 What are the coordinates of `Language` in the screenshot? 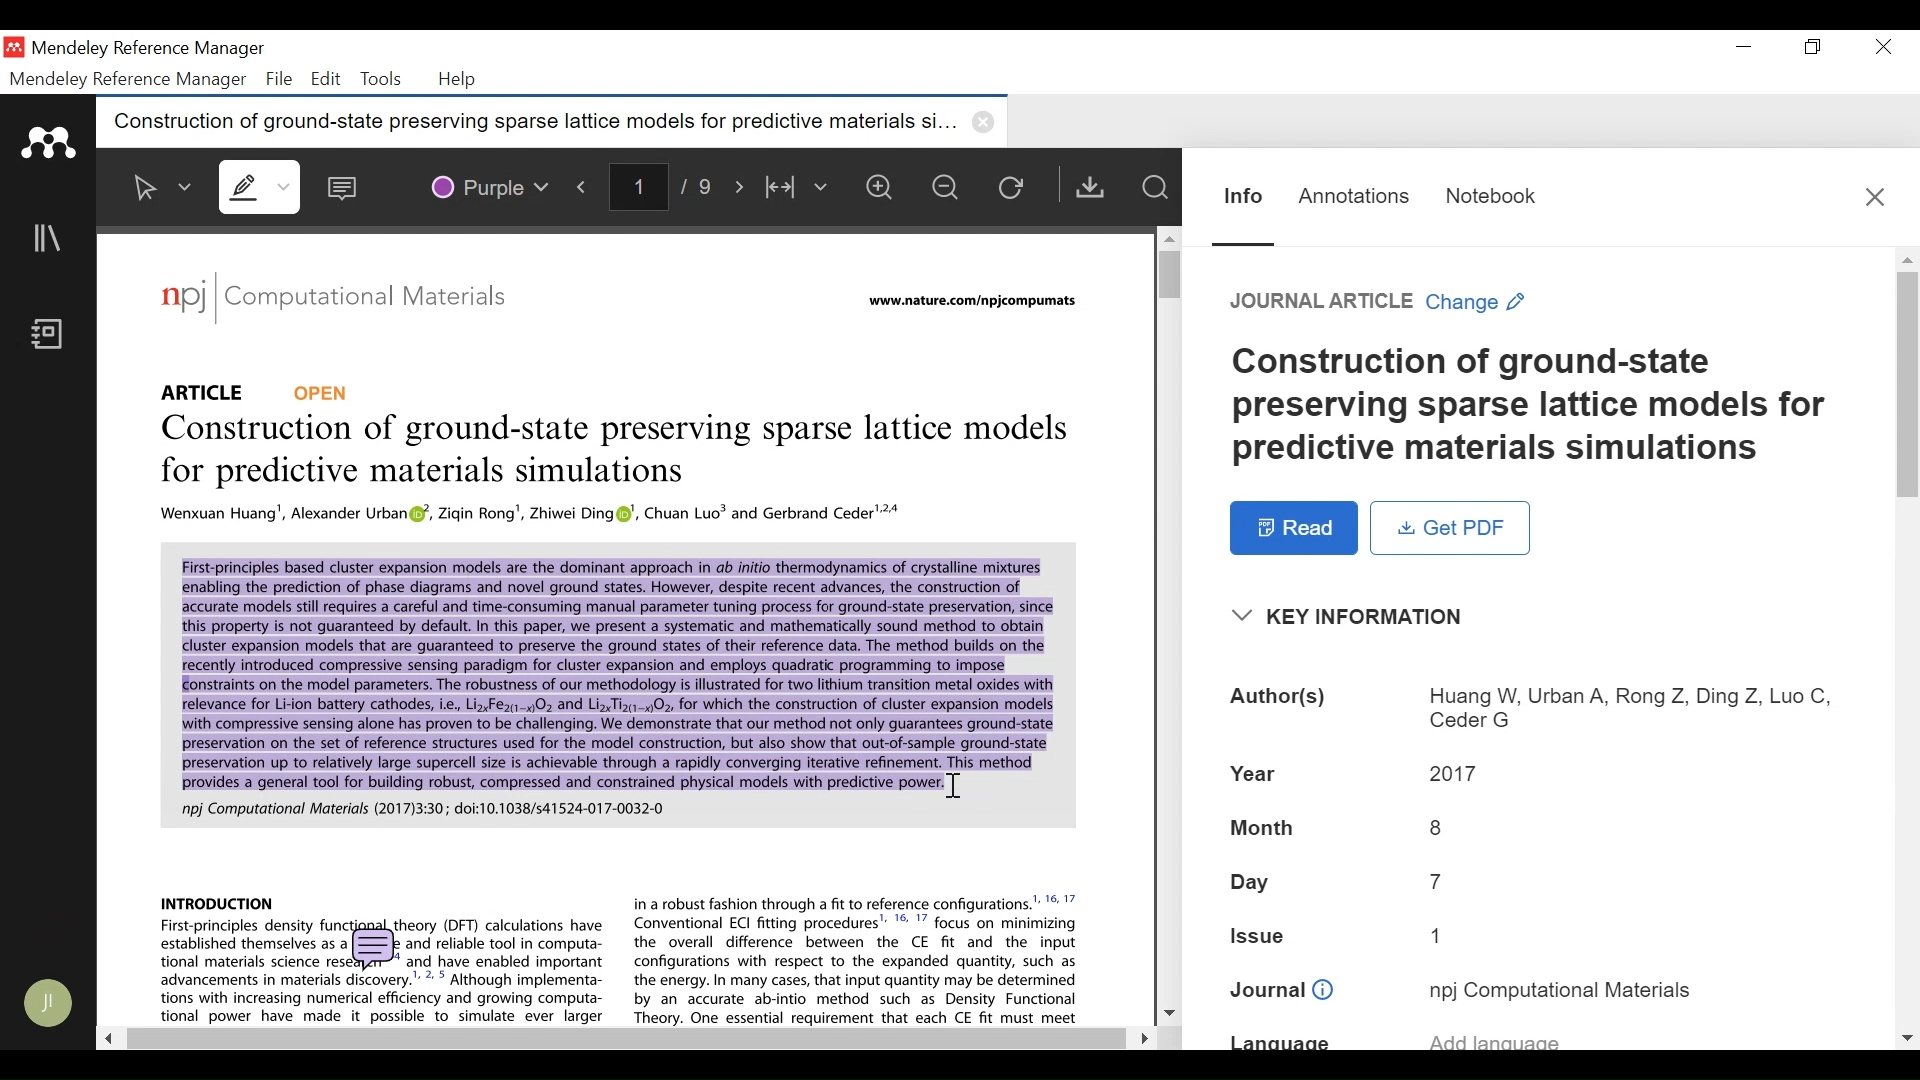 It's located at (1280, 1042).